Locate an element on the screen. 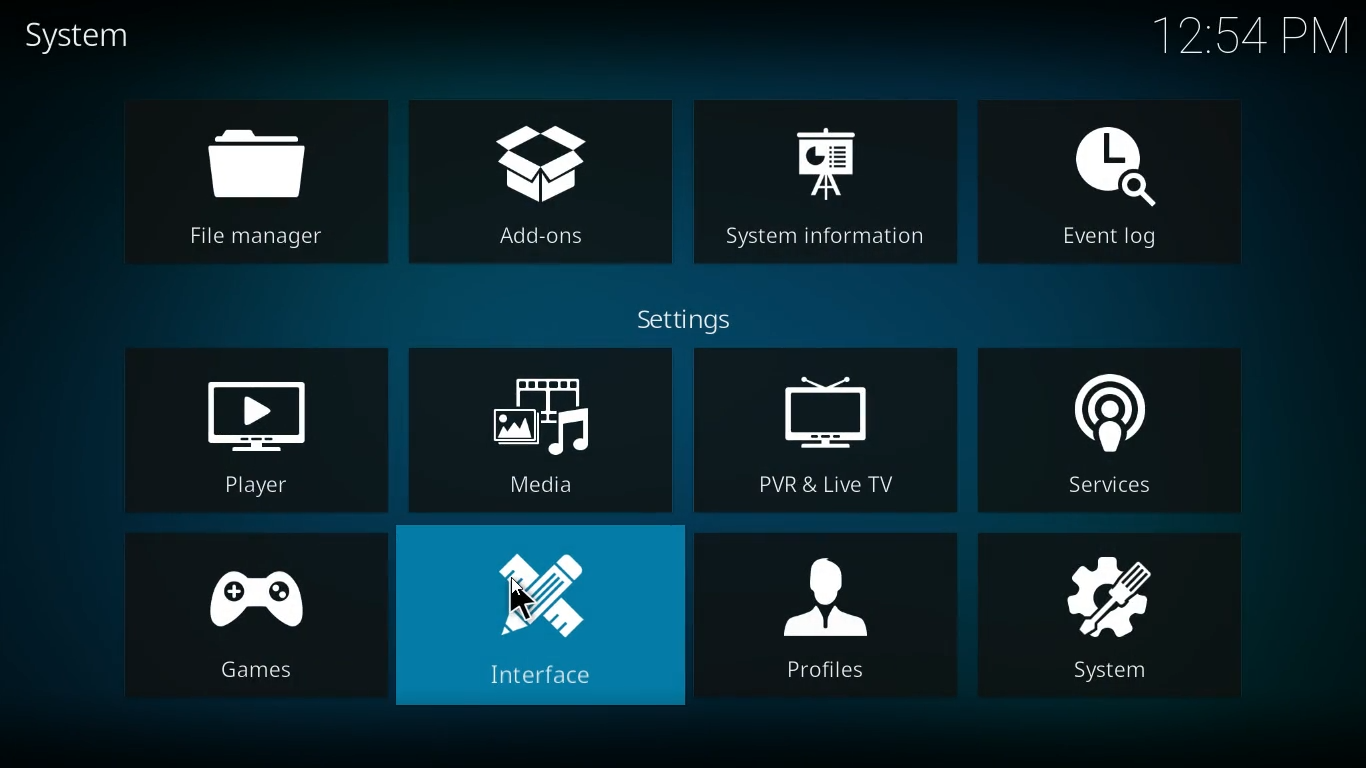  player is located at coordinates (254, 426).